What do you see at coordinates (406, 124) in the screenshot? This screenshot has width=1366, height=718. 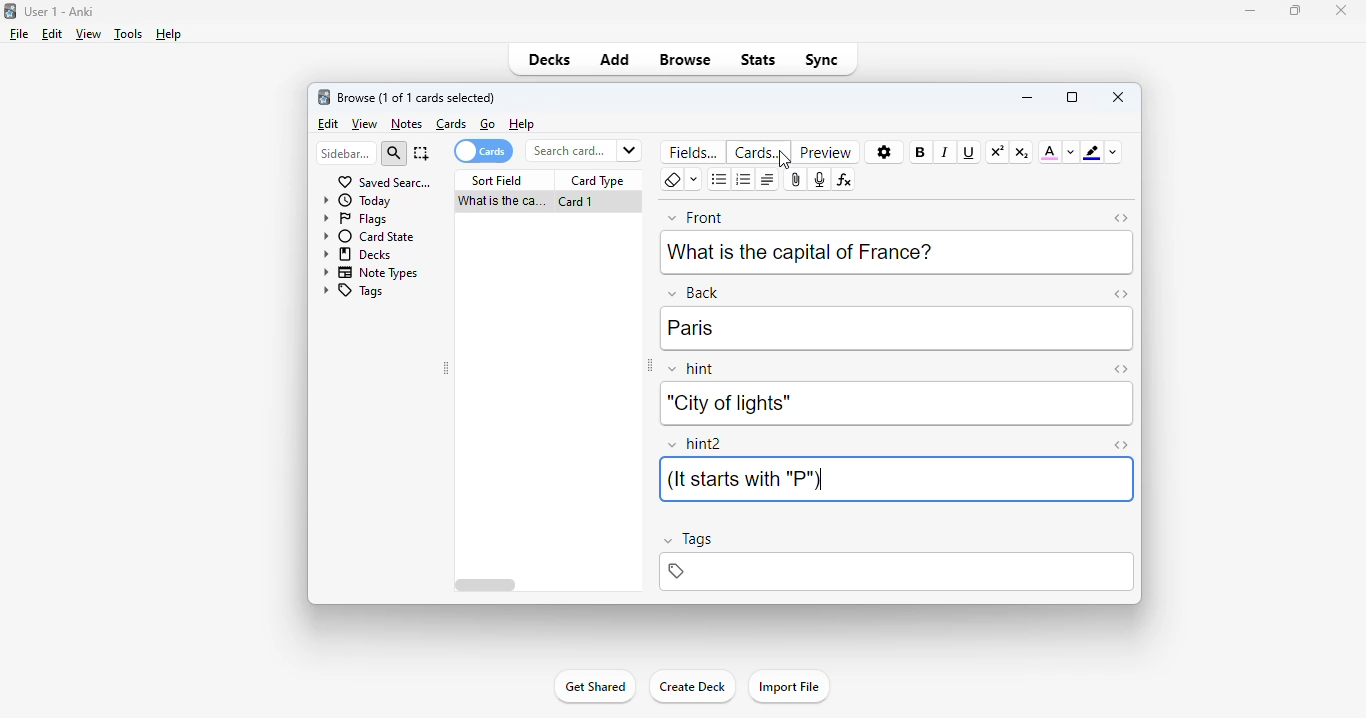 I see `notes` at bounding box center [406, 124].